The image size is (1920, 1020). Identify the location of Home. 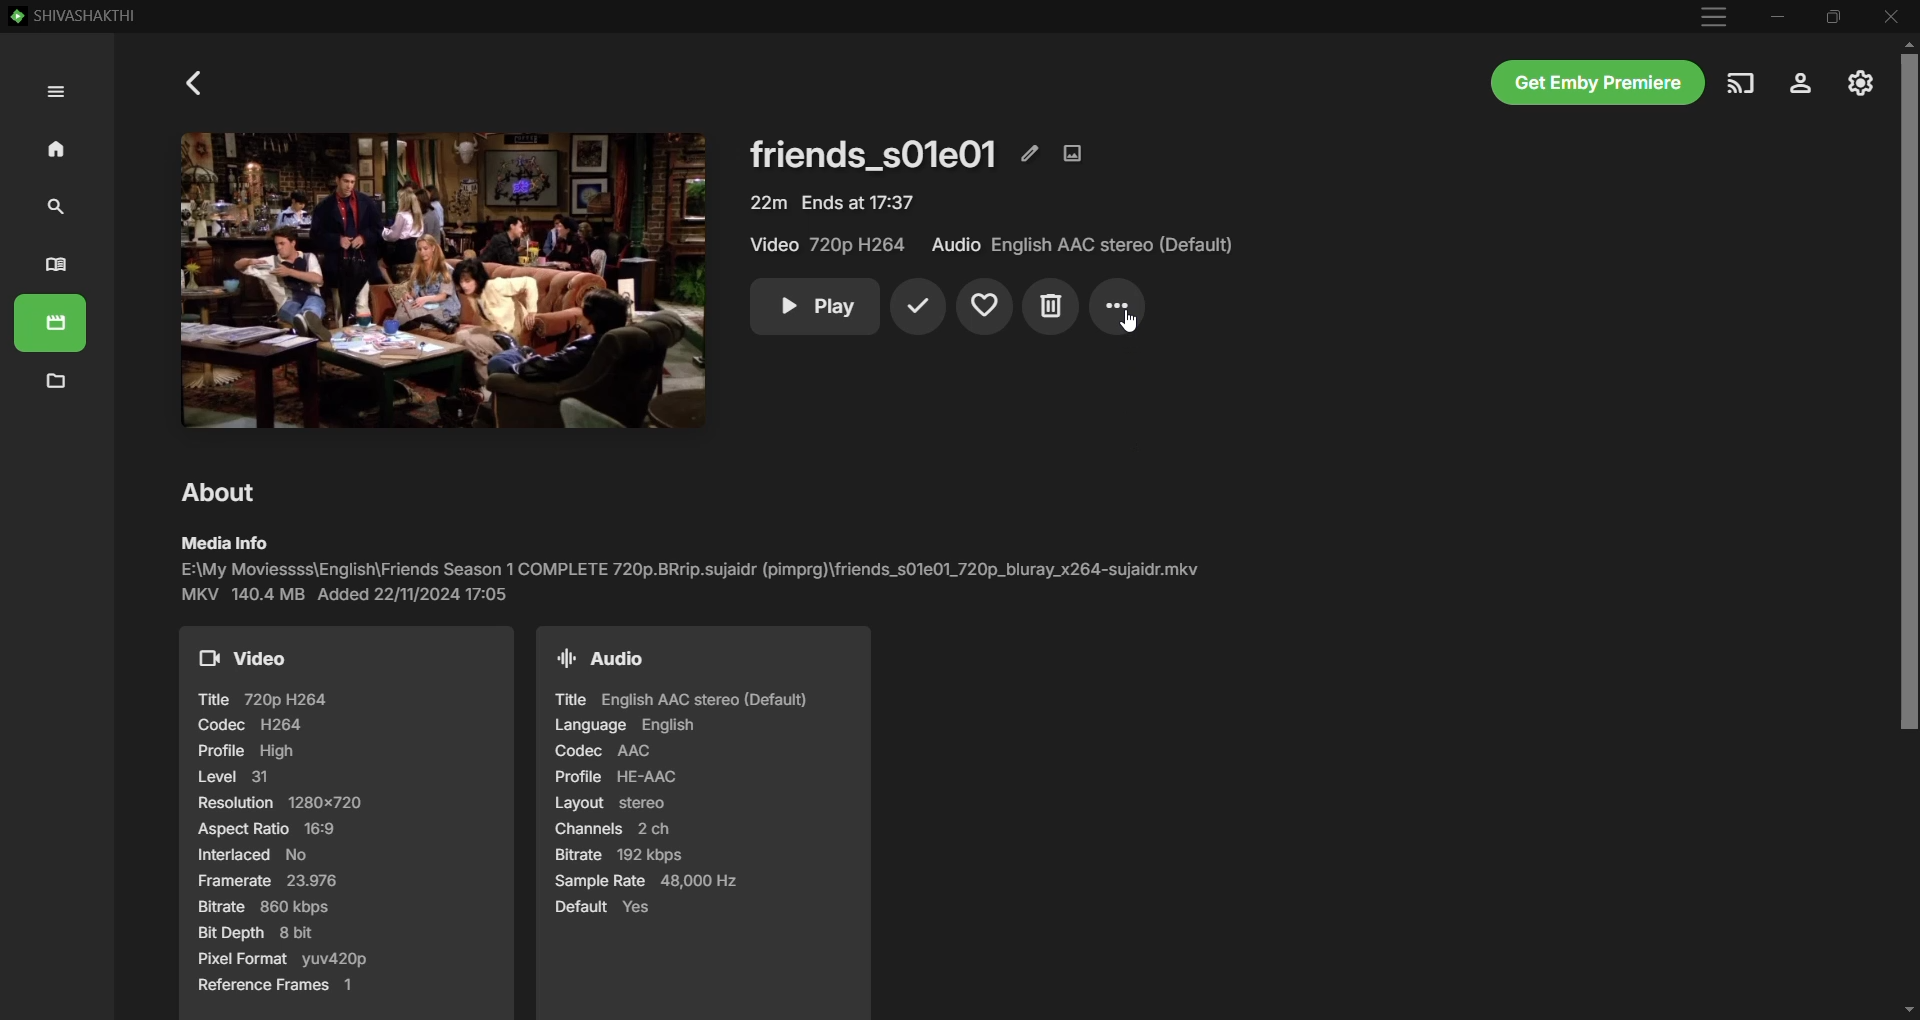
(51, 147).